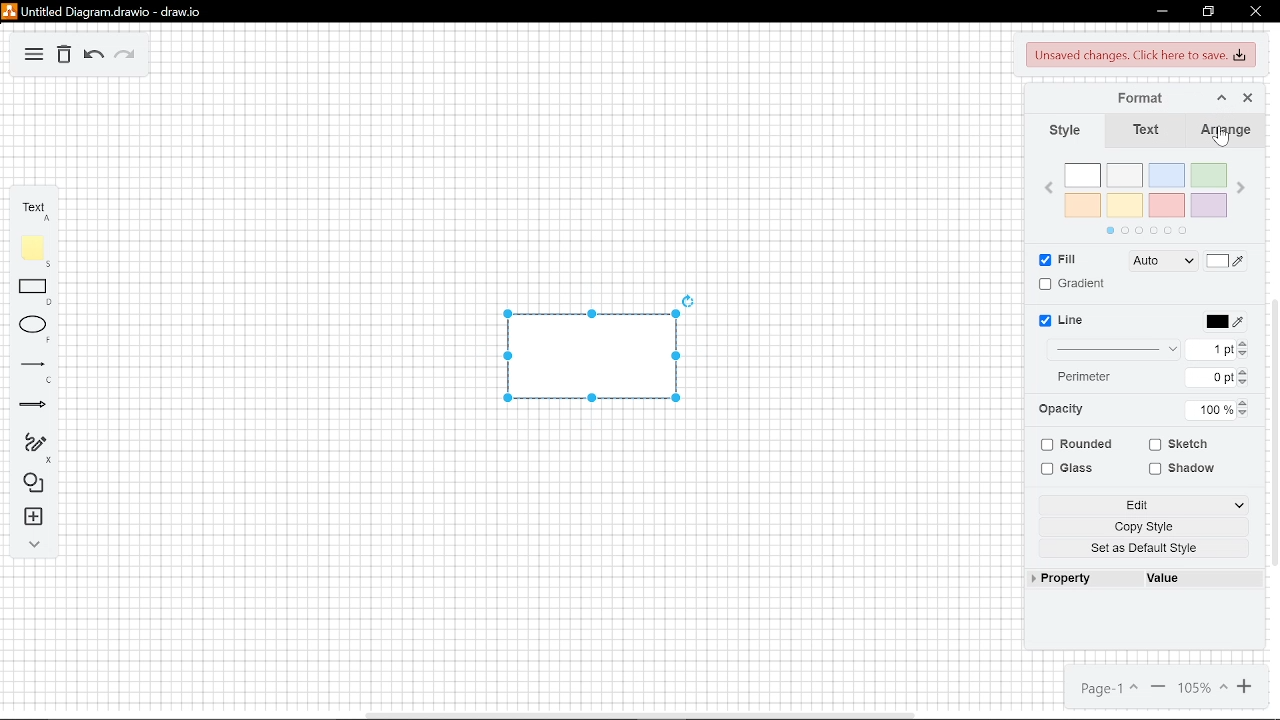 The height and width of the screenshot is (720, 1280). What do you see at coordinates (1203, 686) in the screenshot?
I see `zoom in` at bounding box center [1203, 686].